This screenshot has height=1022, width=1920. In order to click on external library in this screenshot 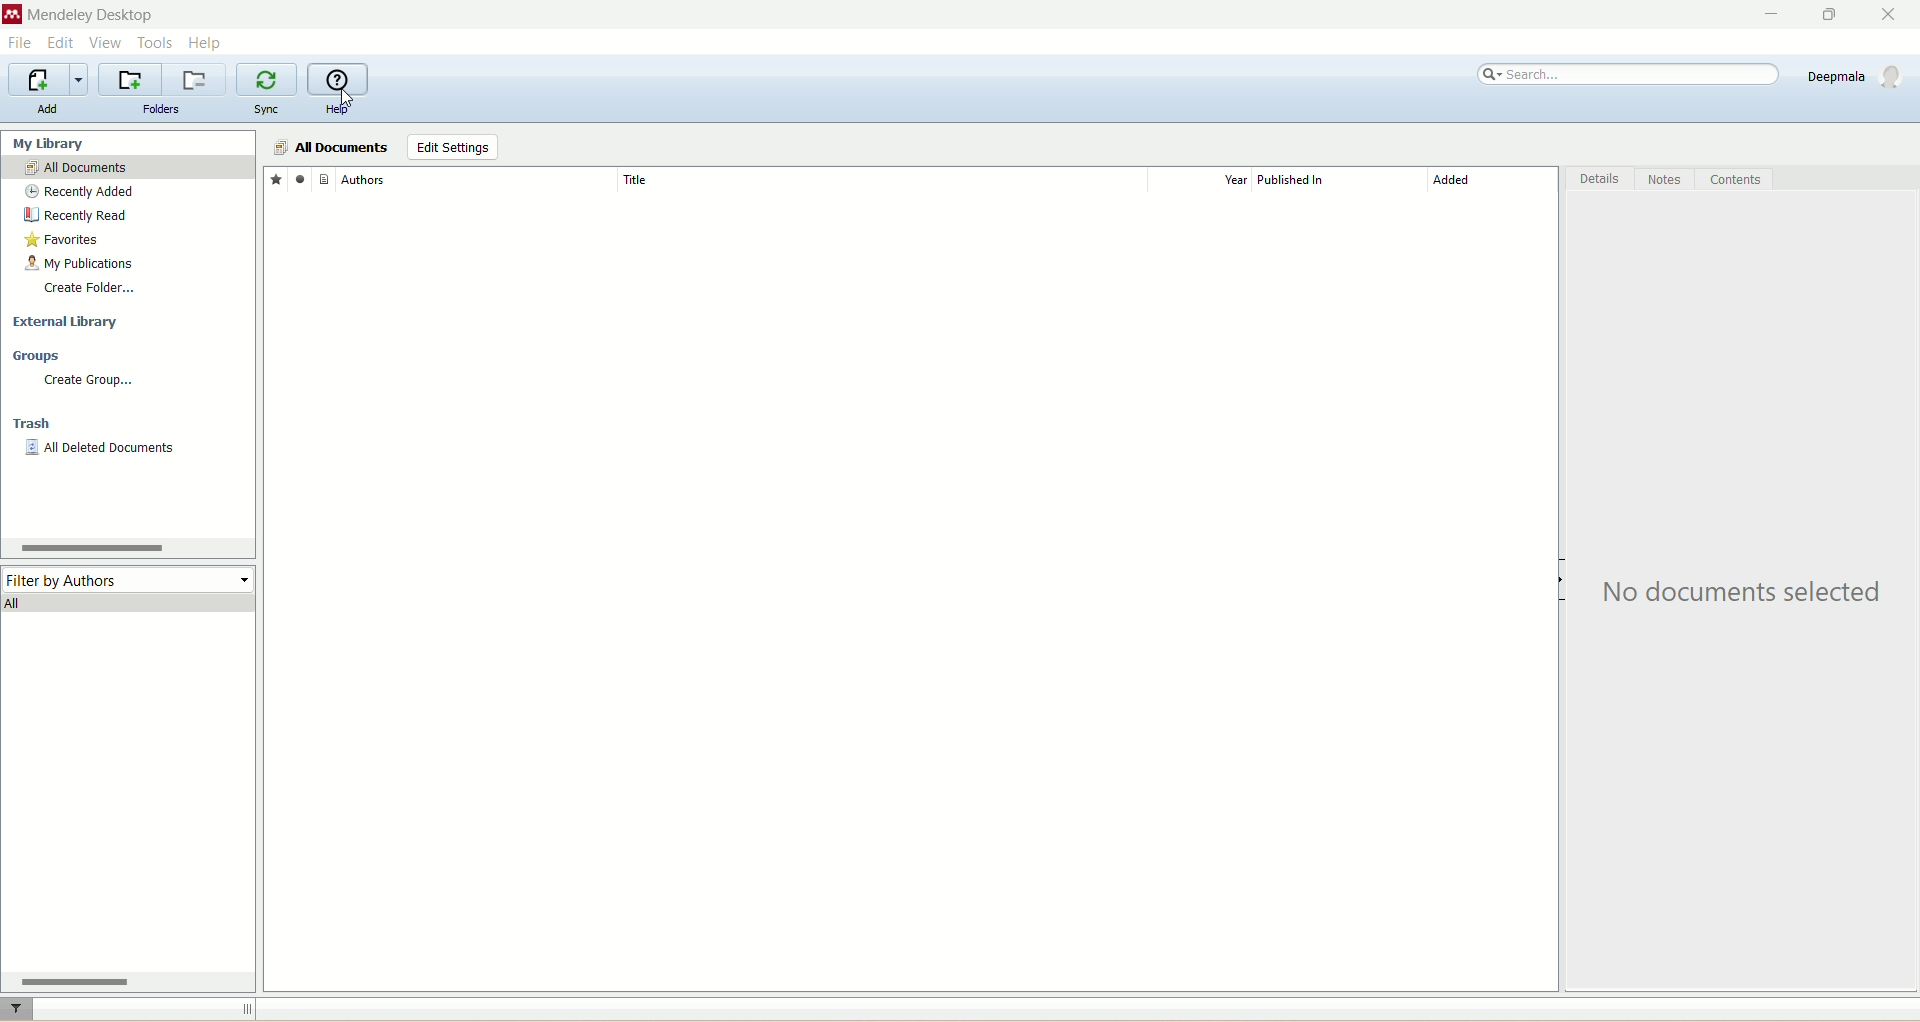, I will do `click(66, 323)`.